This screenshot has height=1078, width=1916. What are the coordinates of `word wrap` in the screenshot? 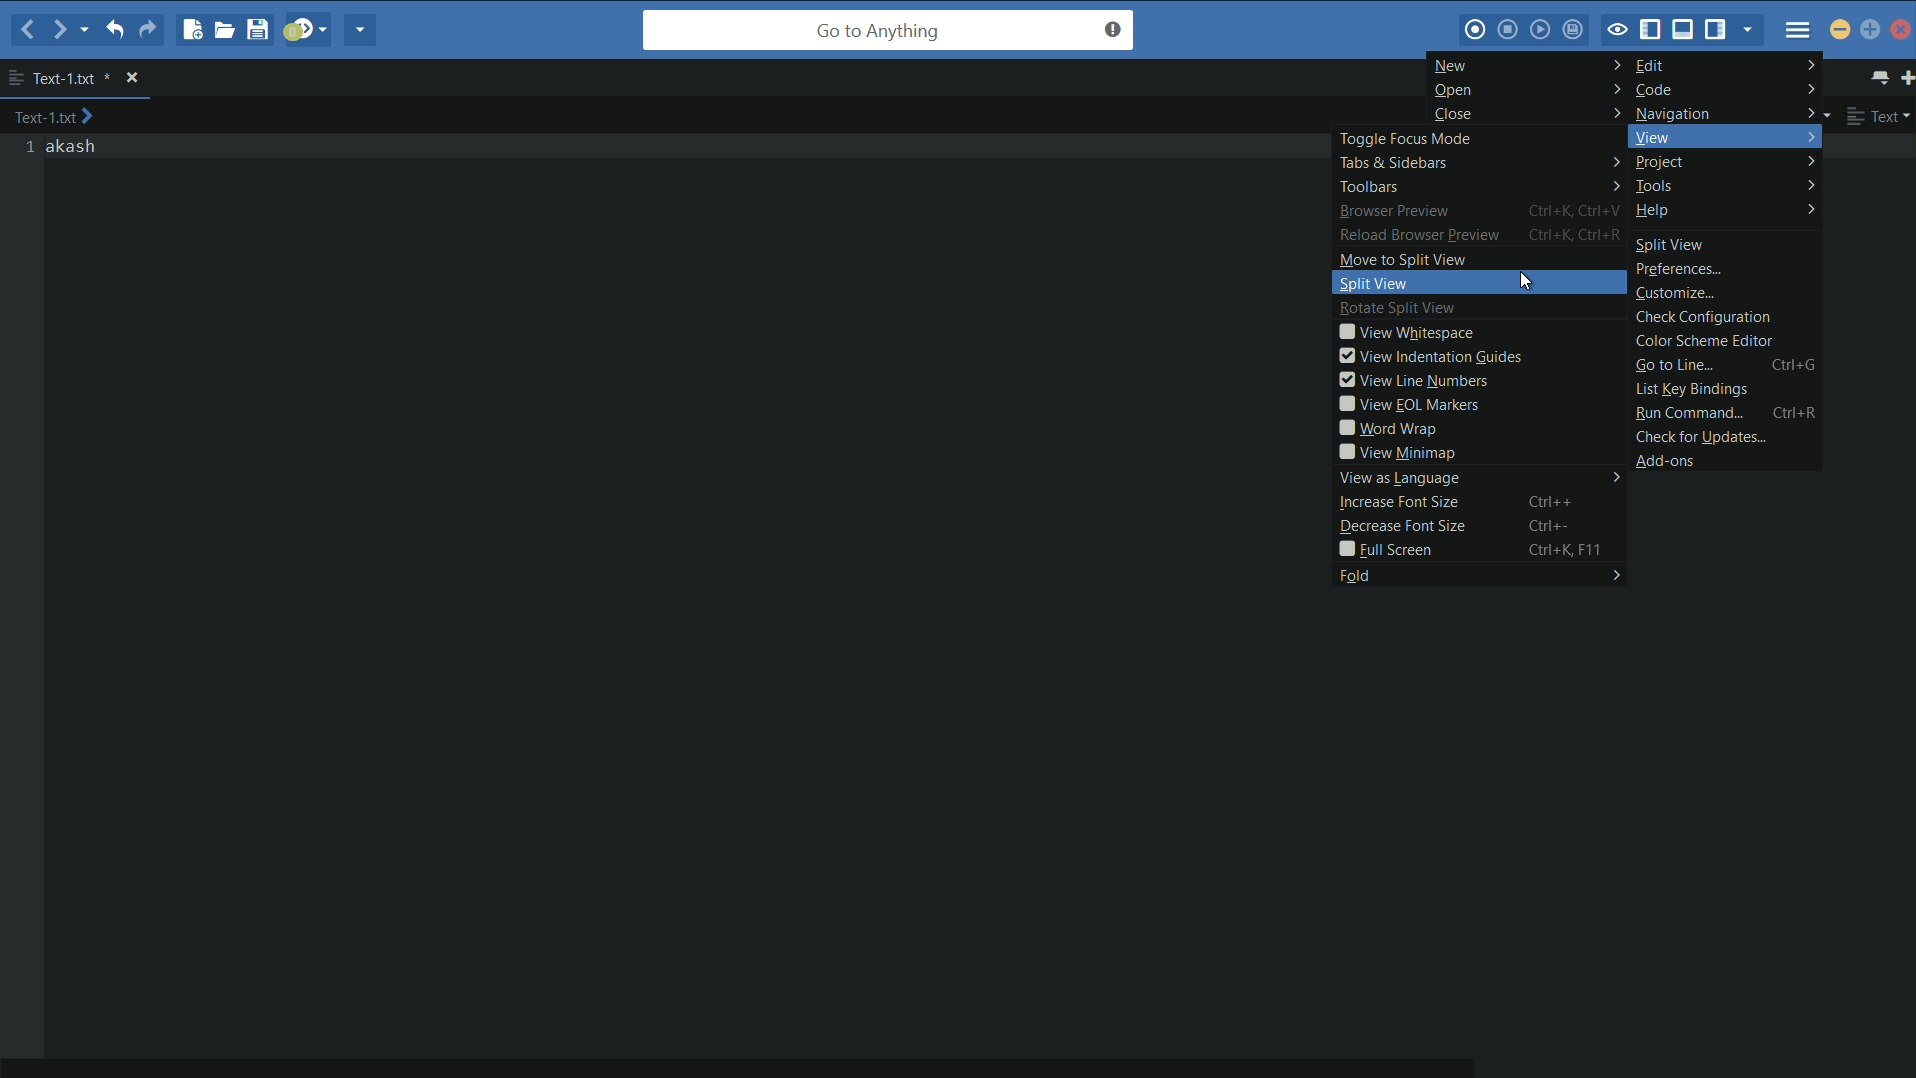 It's located at (1481, 428).